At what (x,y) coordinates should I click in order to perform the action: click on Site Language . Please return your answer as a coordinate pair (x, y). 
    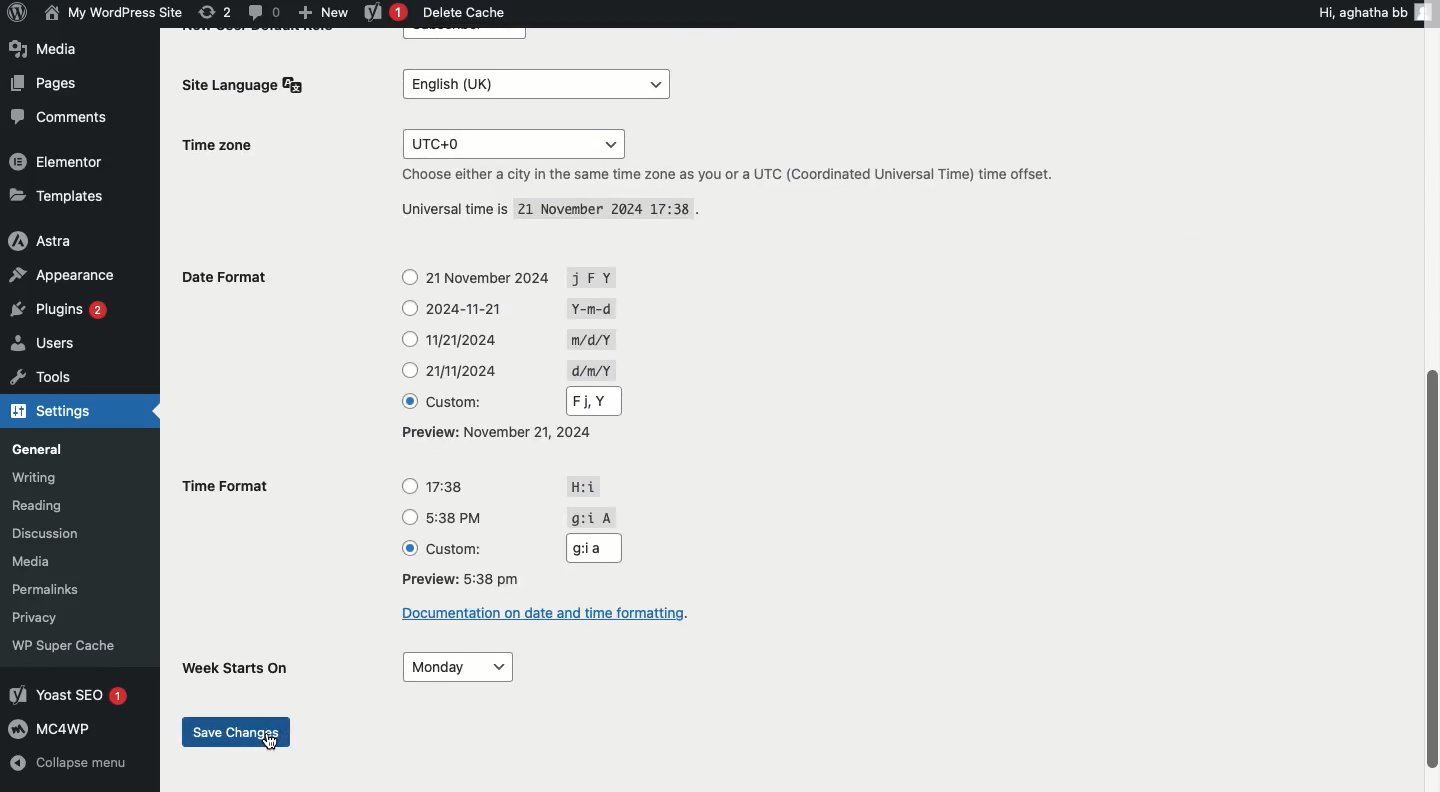
    Looking at the image, I should click on (248, 85).